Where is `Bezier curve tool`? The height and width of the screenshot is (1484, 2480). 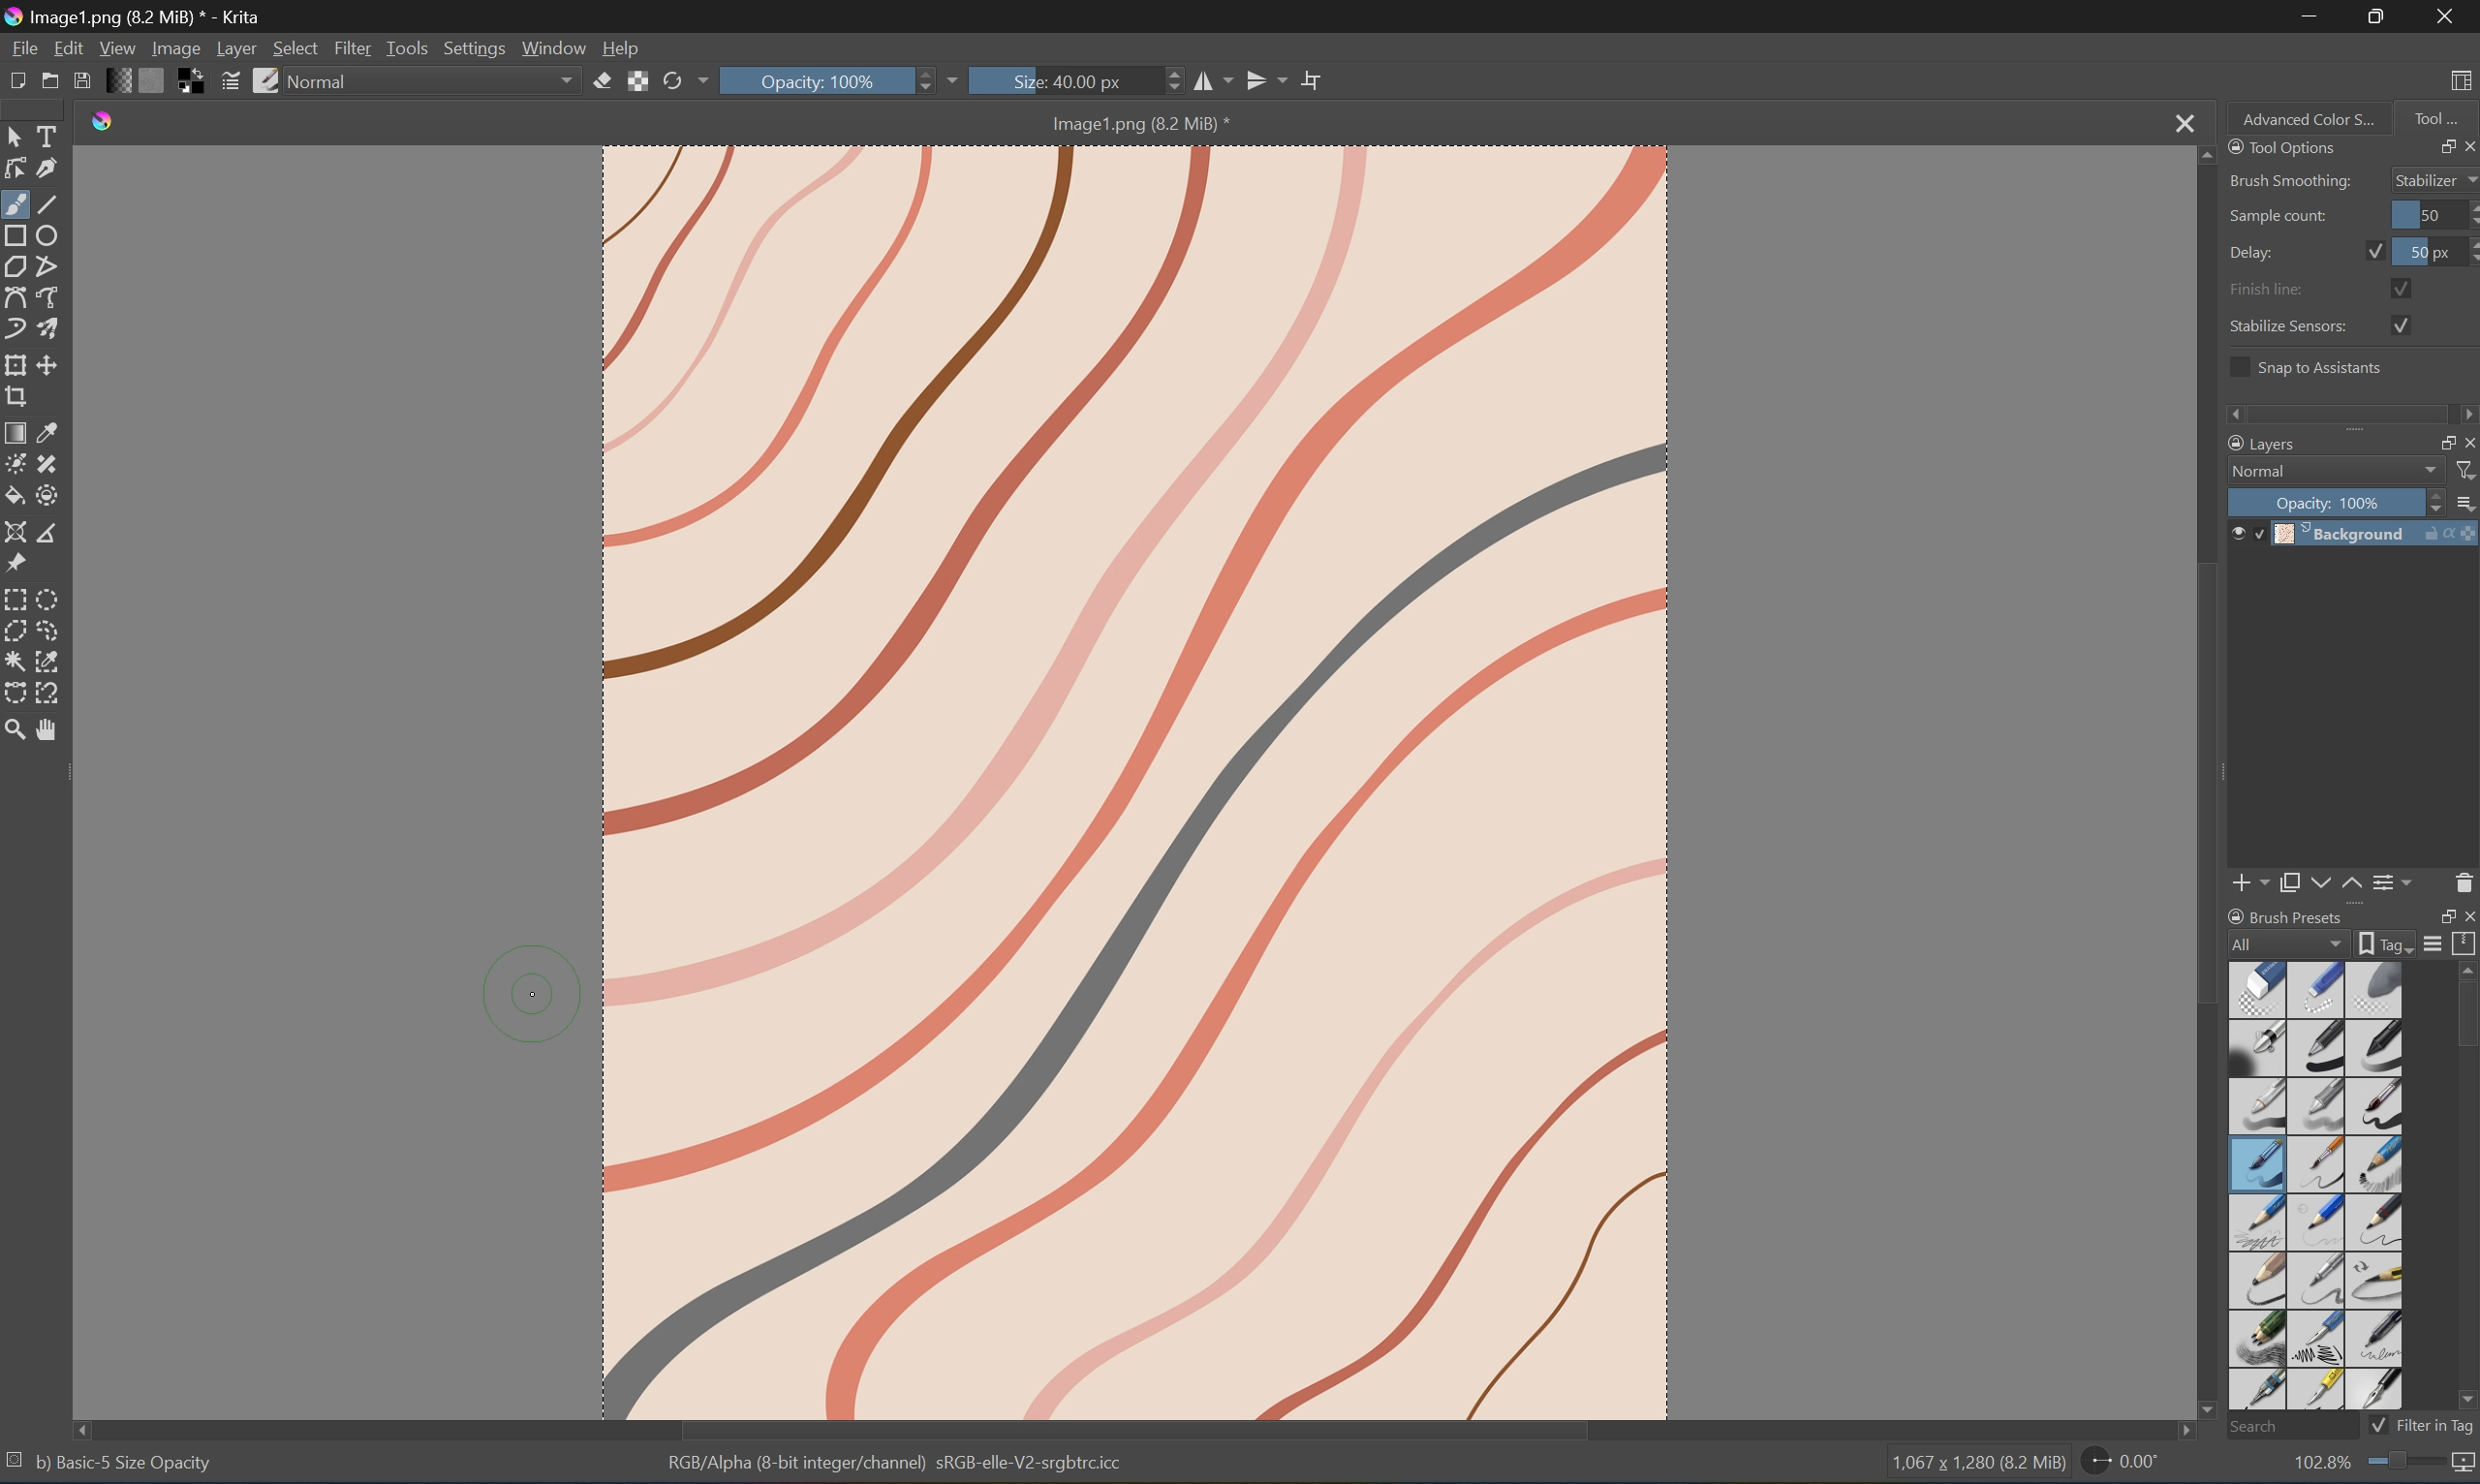
Bezier curve tool is located at coordinates (16, 296).